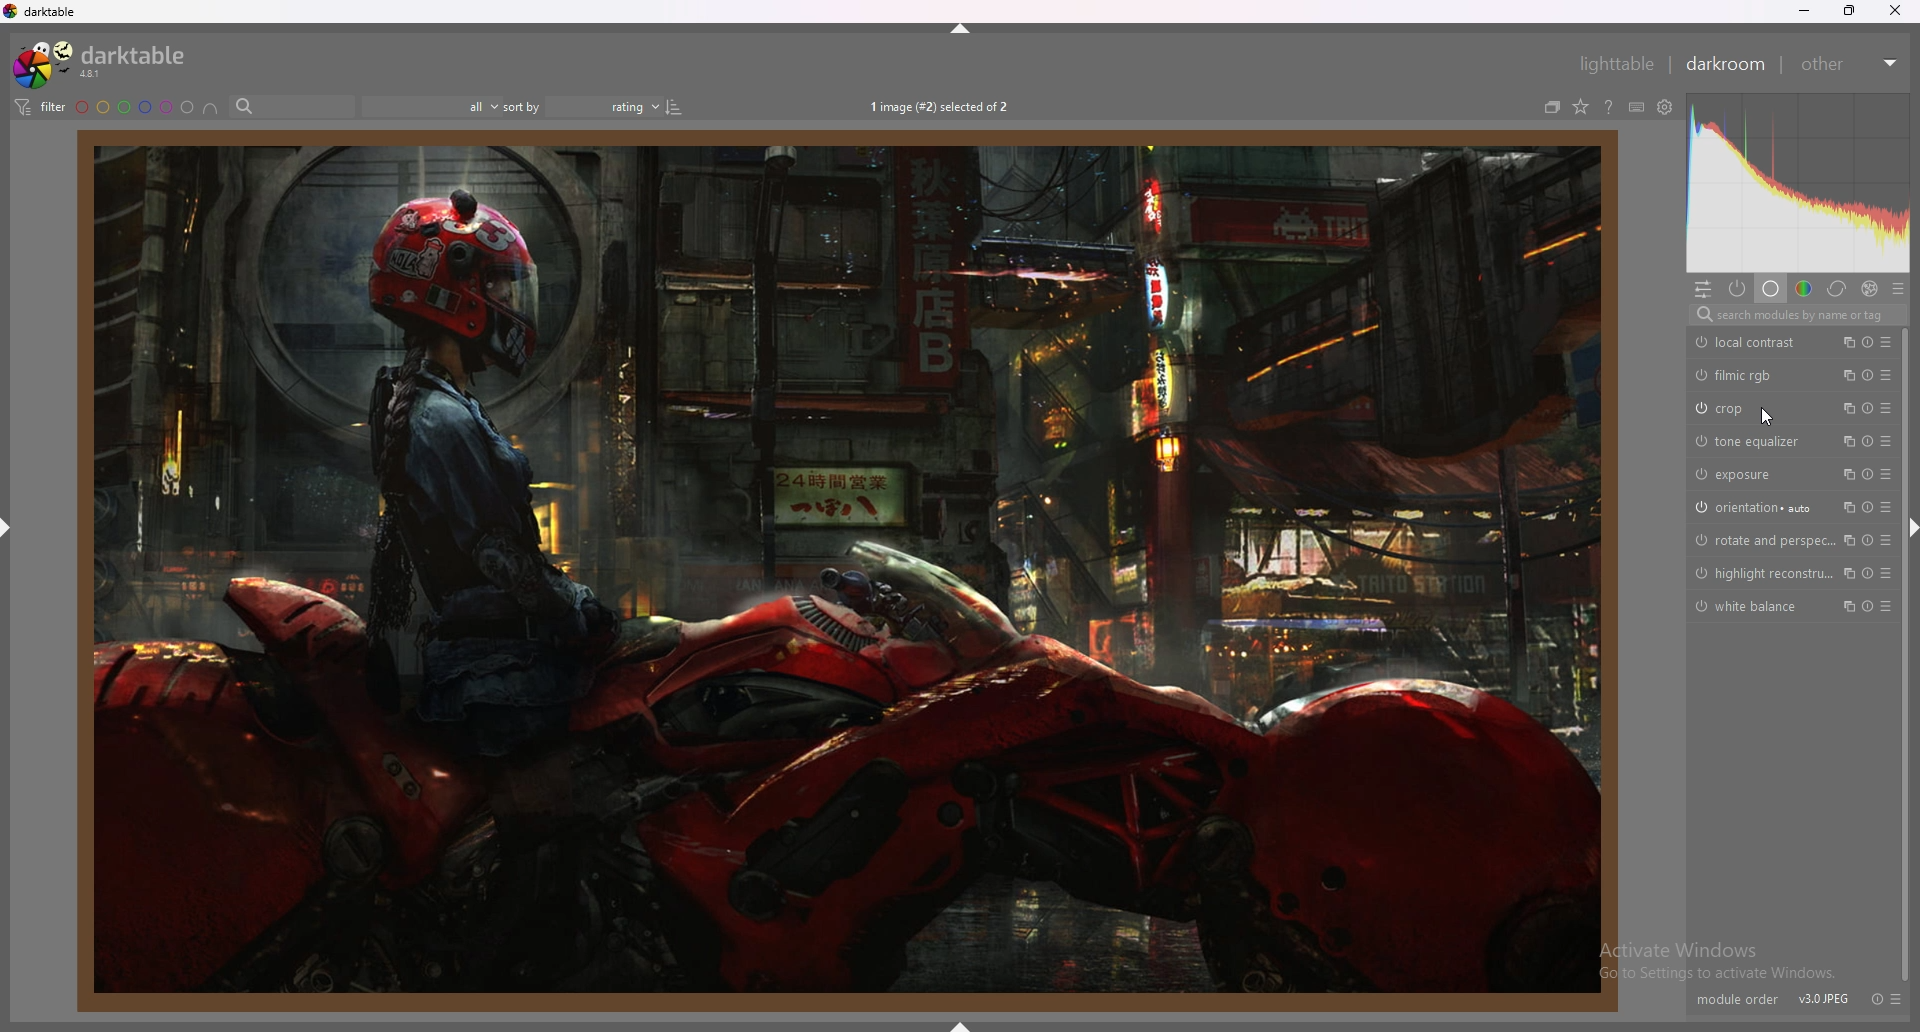 This screenshot has width=1920, height=1032. Describe the element at coordinates (1609, 107) in the screenshot. I see `online help` at that location.